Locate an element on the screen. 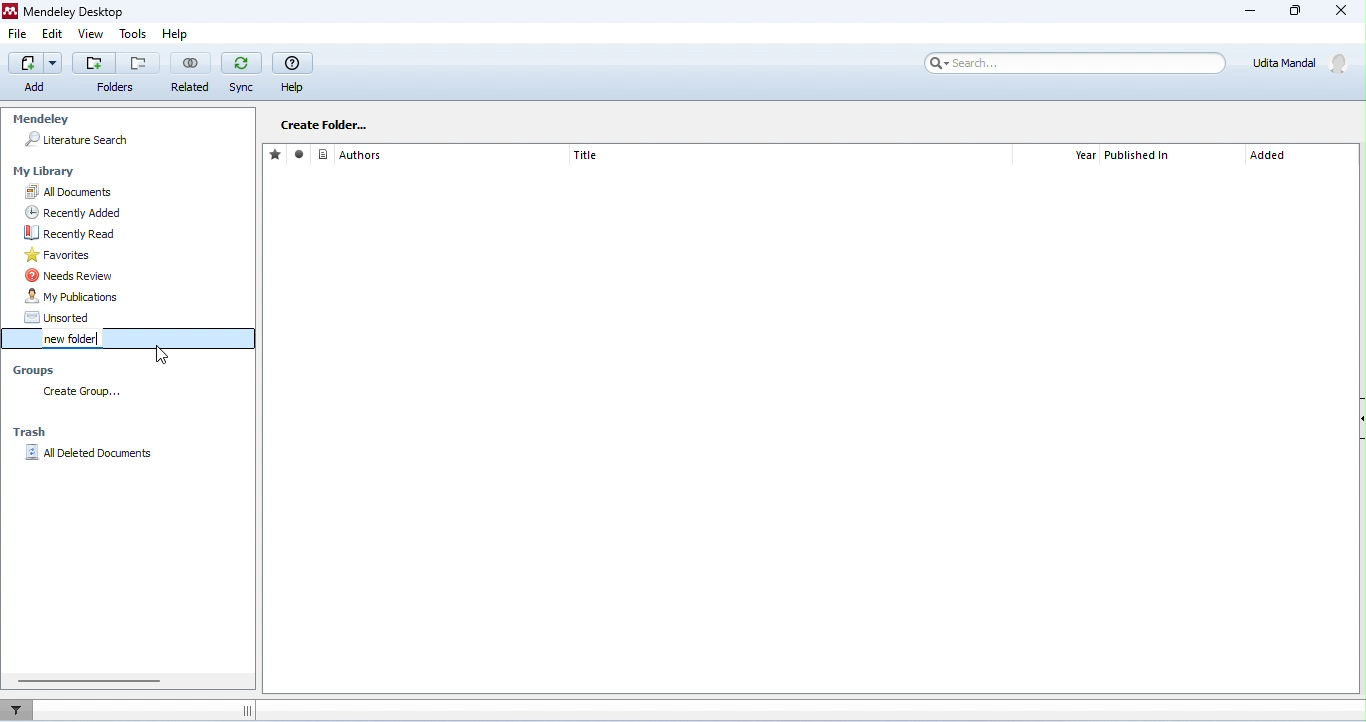  folders is located at coordinates (115, 88).